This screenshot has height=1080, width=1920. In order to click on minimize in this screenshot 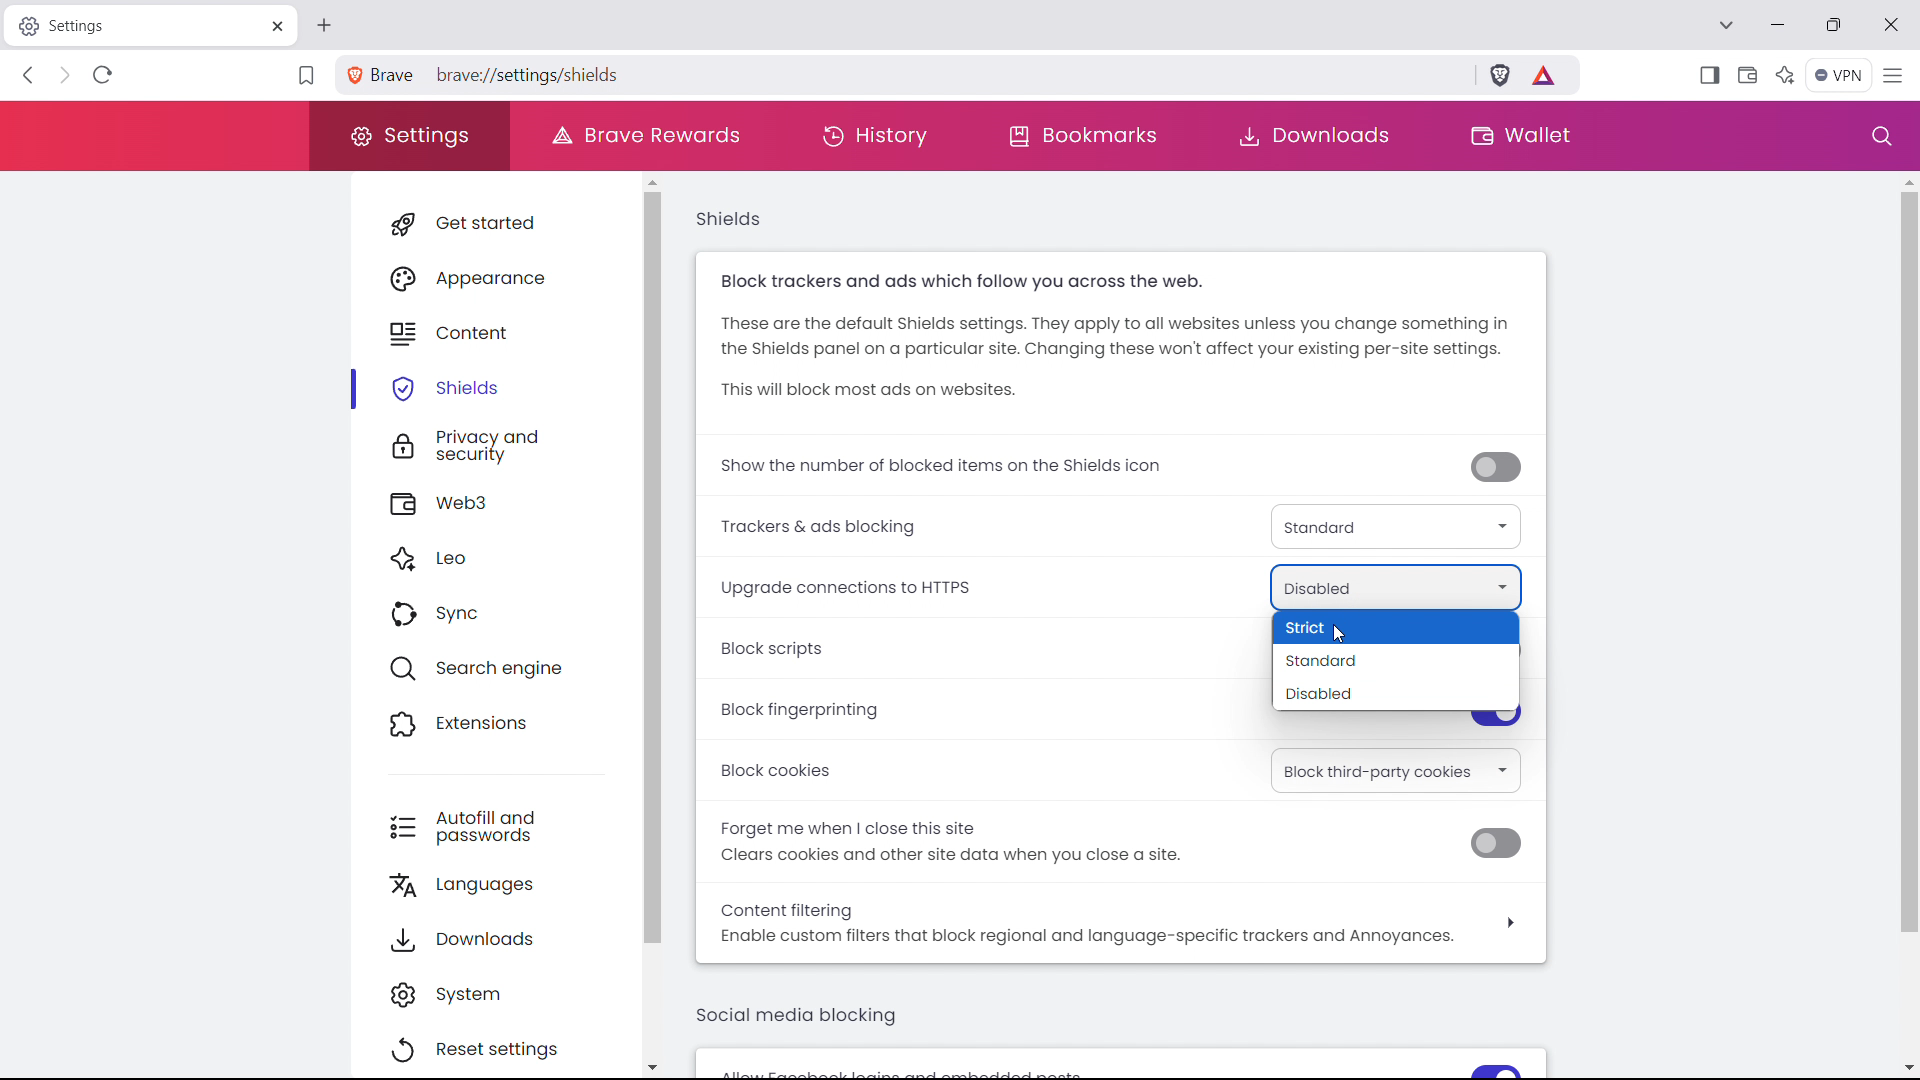, I will do `click(1778, 26)`.